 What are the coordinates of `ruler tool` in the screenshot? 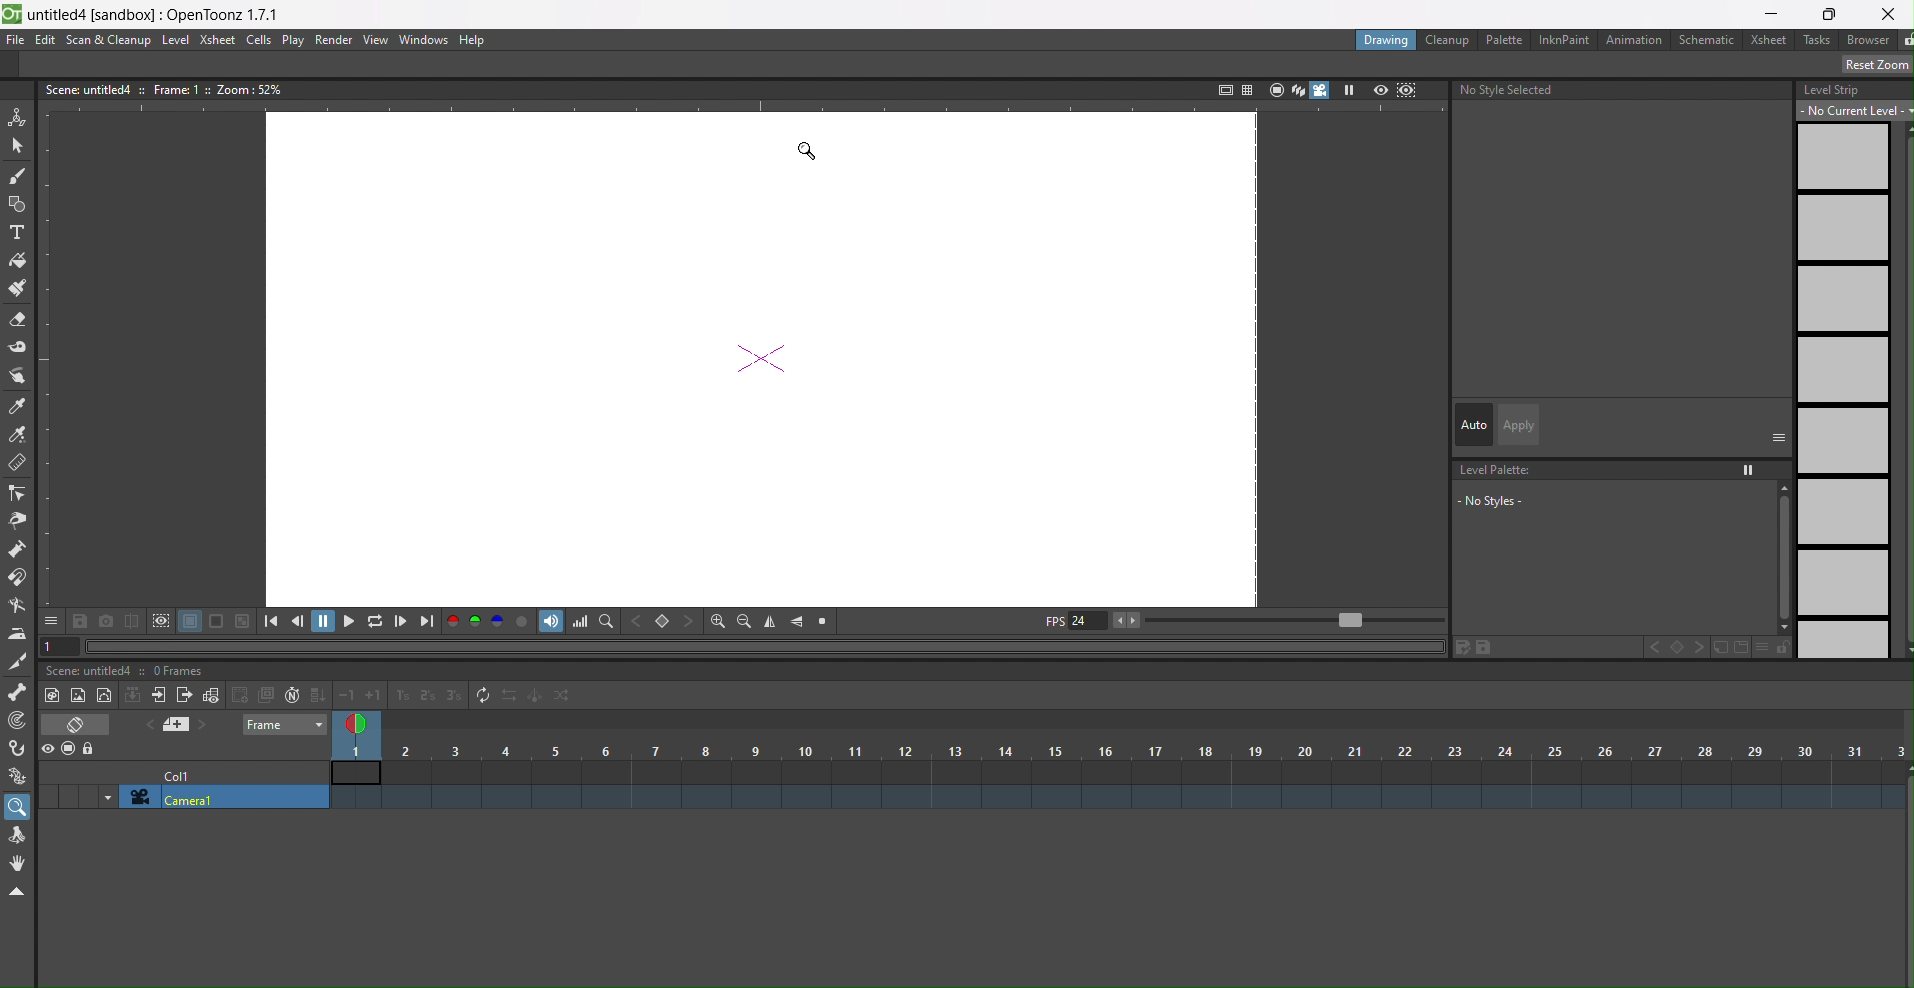 It's located at (18, 465).